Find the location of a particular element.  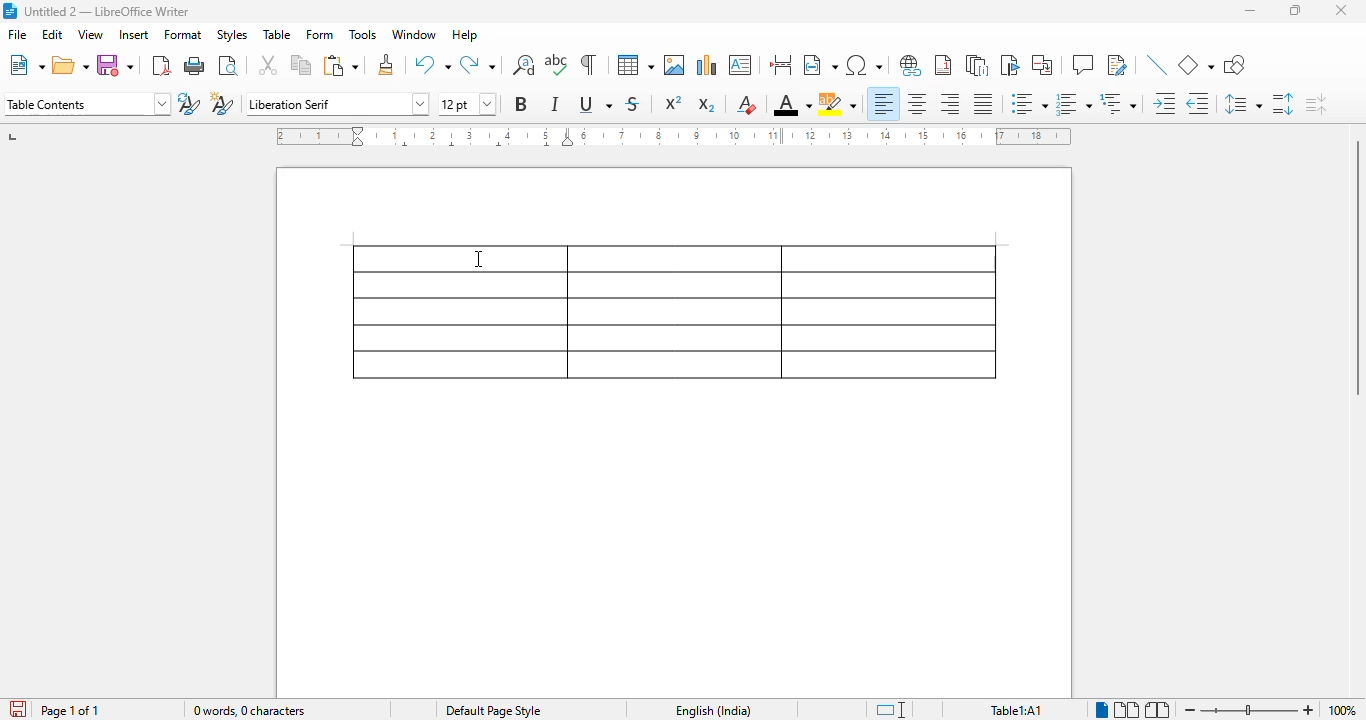

set paragraph style is located at coordinates (86, 104).